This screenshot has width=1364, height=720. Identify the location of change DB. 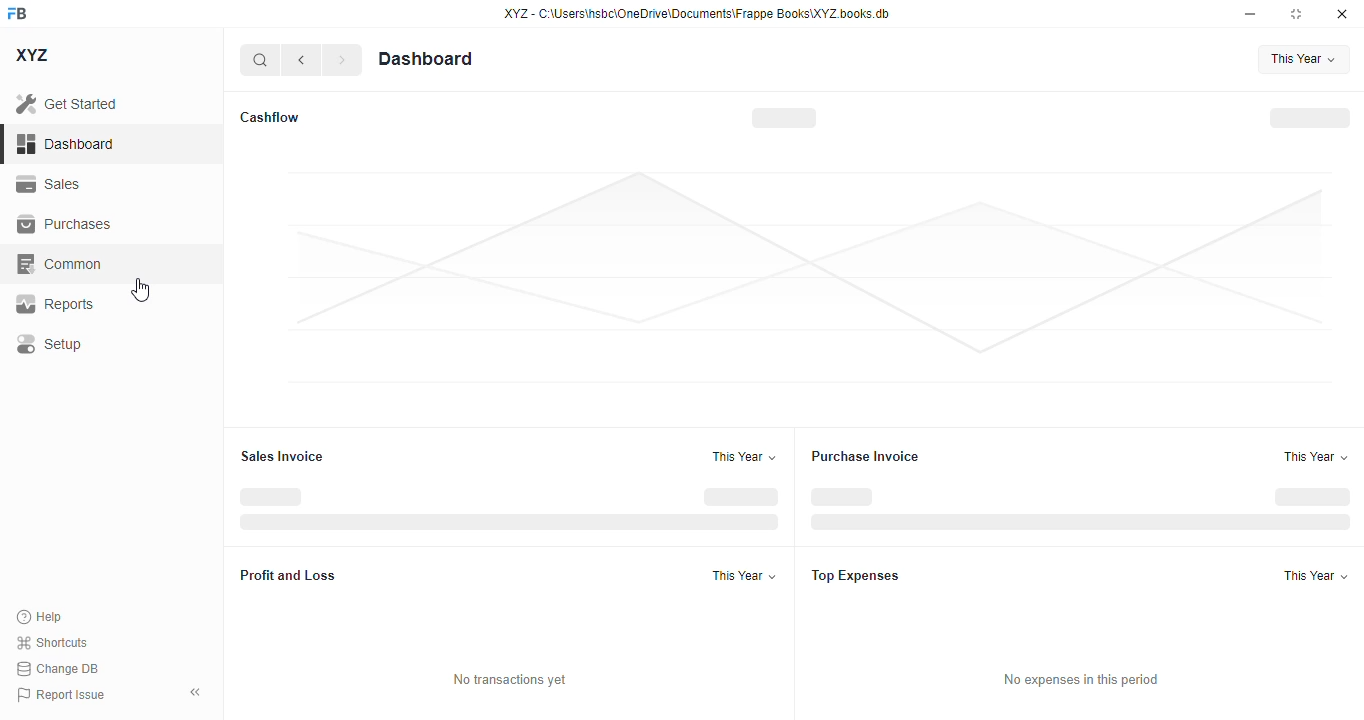
(57, 668).